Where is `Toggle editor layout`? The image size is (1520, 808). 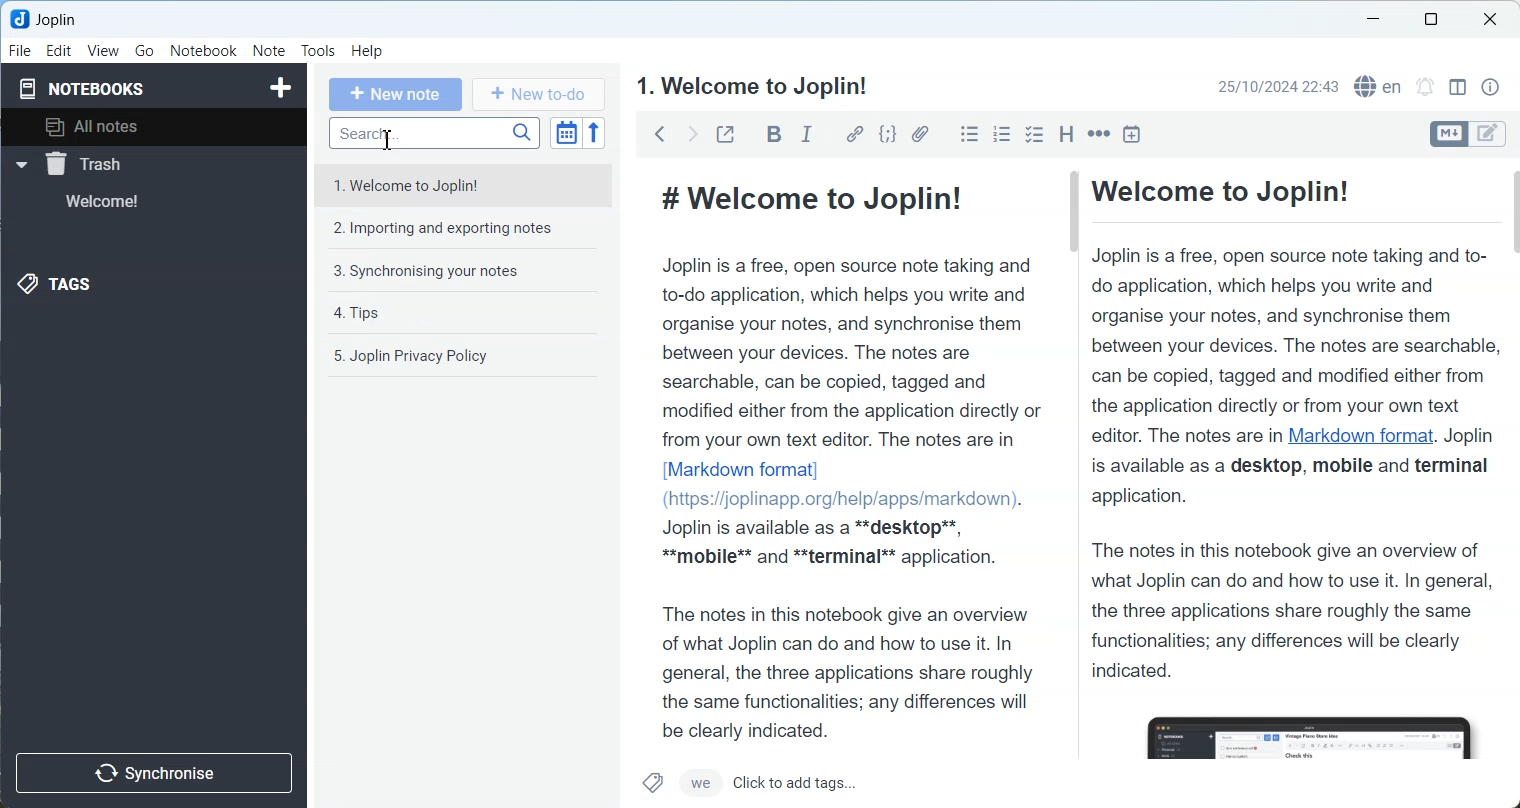
Toggle editor layout is located at coordinates (1457, 87).